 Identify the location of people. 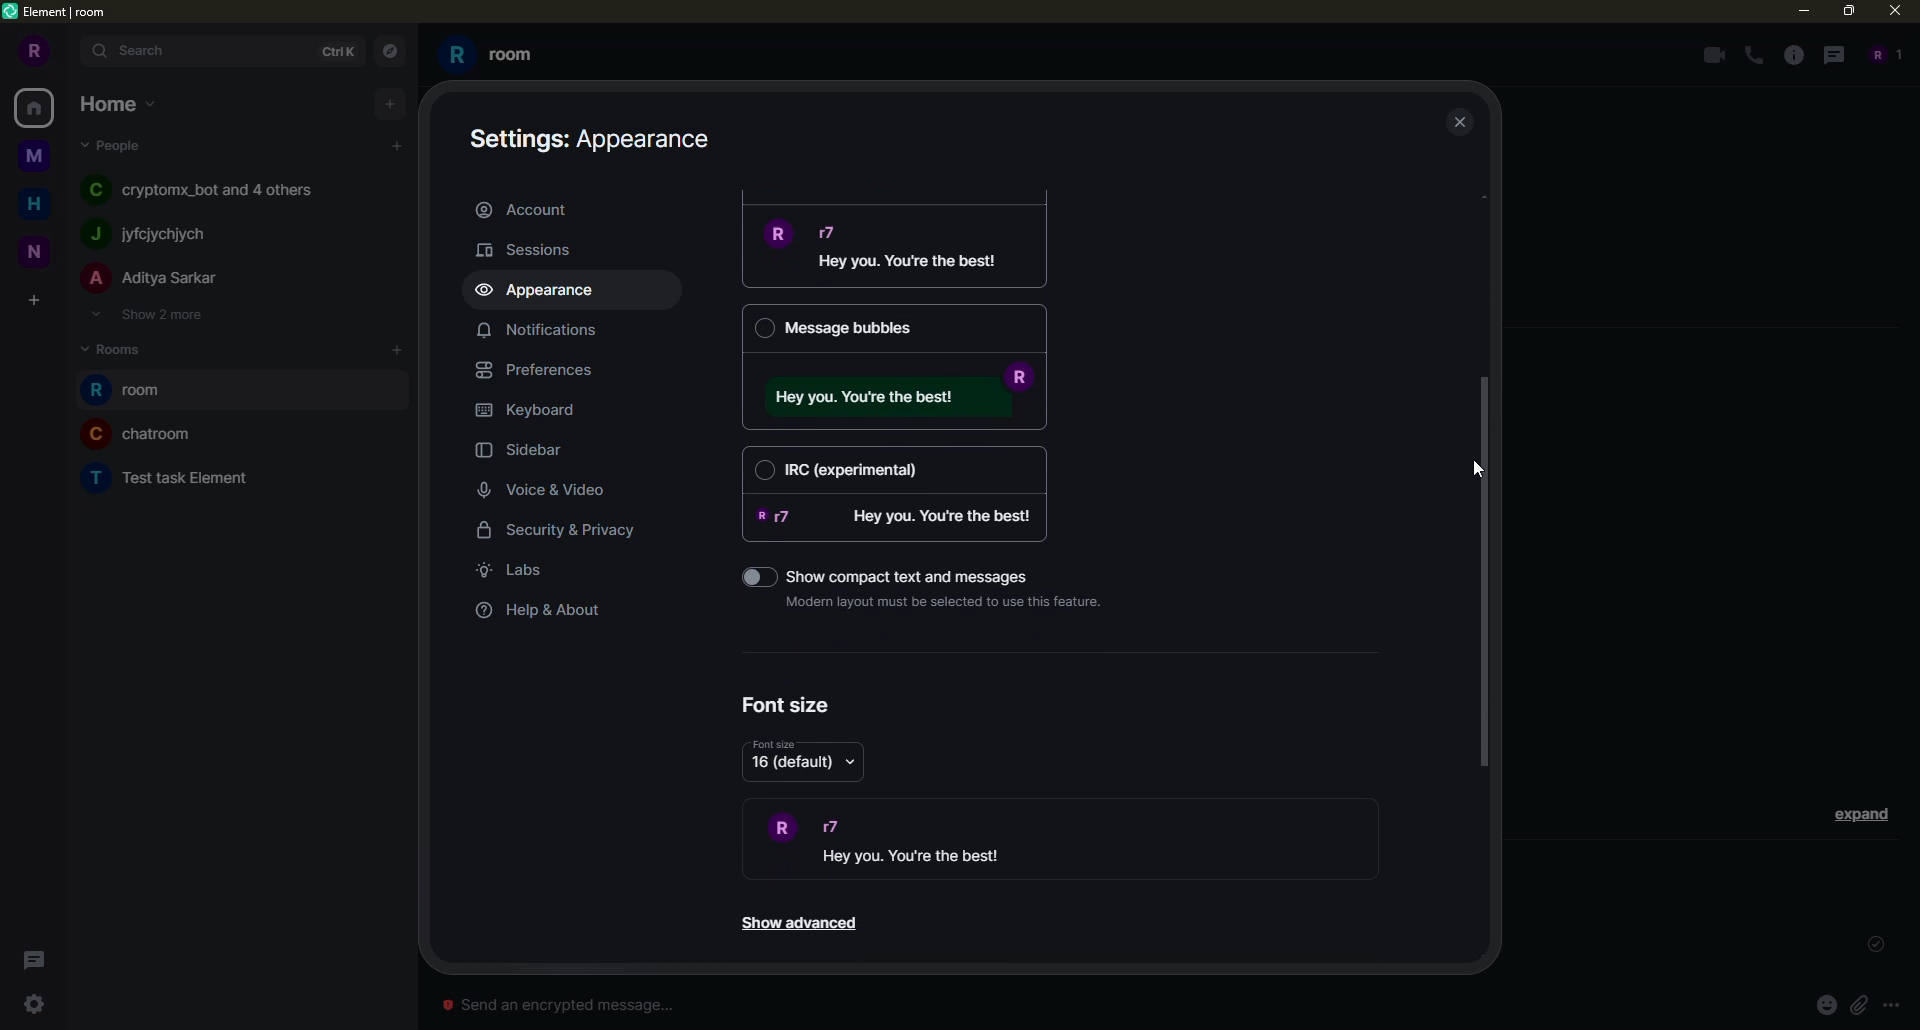
(153, 234).